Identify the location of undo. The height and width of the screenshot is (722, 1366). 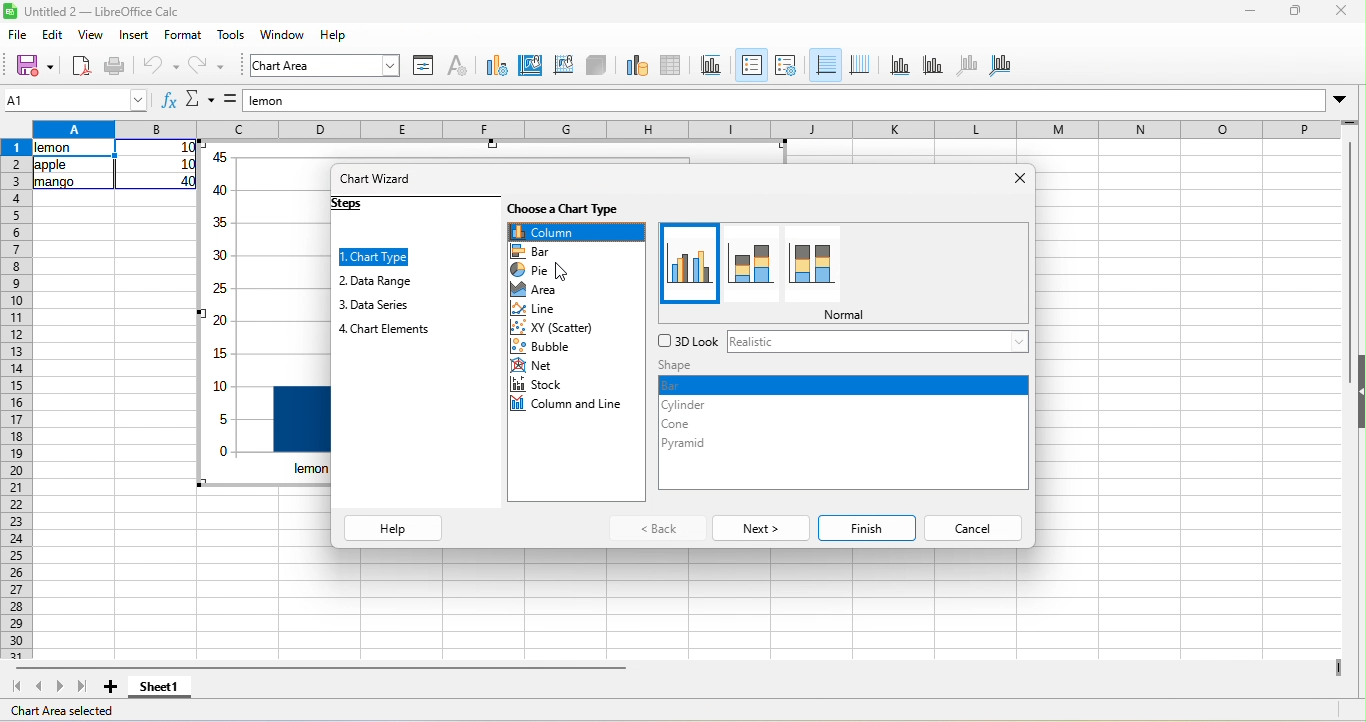
(165, 64).